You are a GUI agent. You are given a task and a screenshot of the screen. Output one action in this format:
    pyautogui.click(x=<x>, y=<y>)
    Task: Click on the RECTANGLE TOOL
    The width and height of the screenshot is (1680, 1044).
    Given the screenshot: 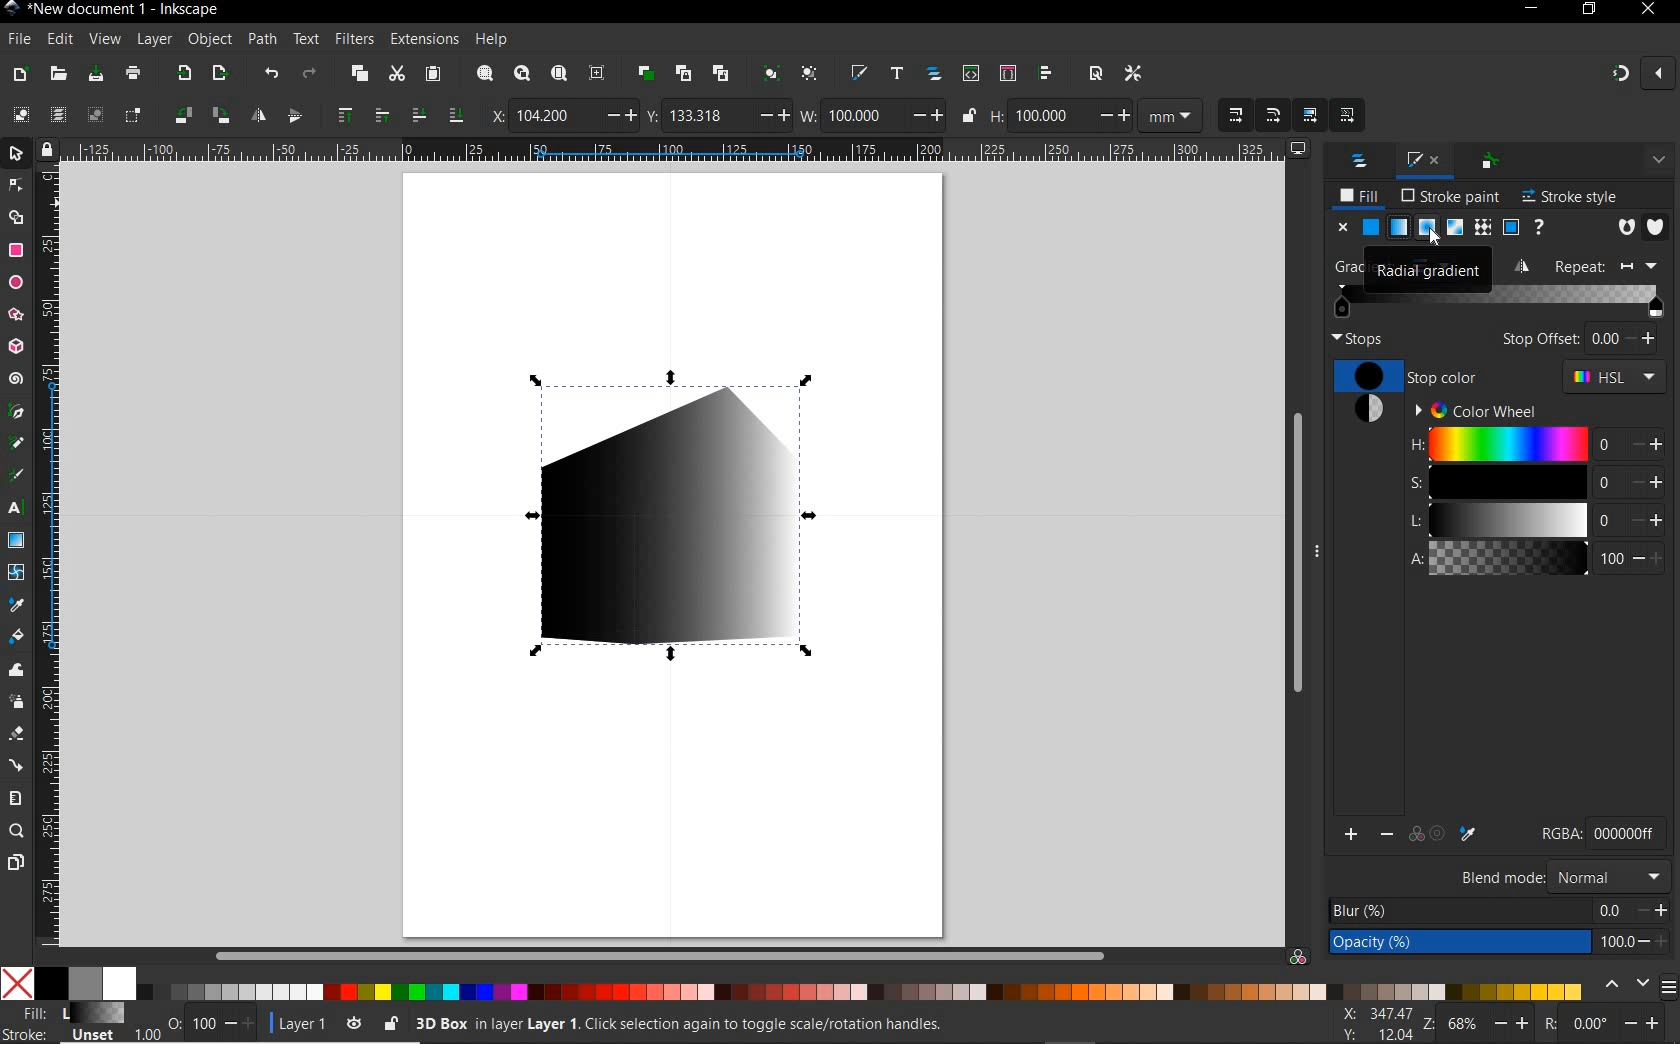 What is the action you would take?
    pyautogui.click(x=16, y=251)
    